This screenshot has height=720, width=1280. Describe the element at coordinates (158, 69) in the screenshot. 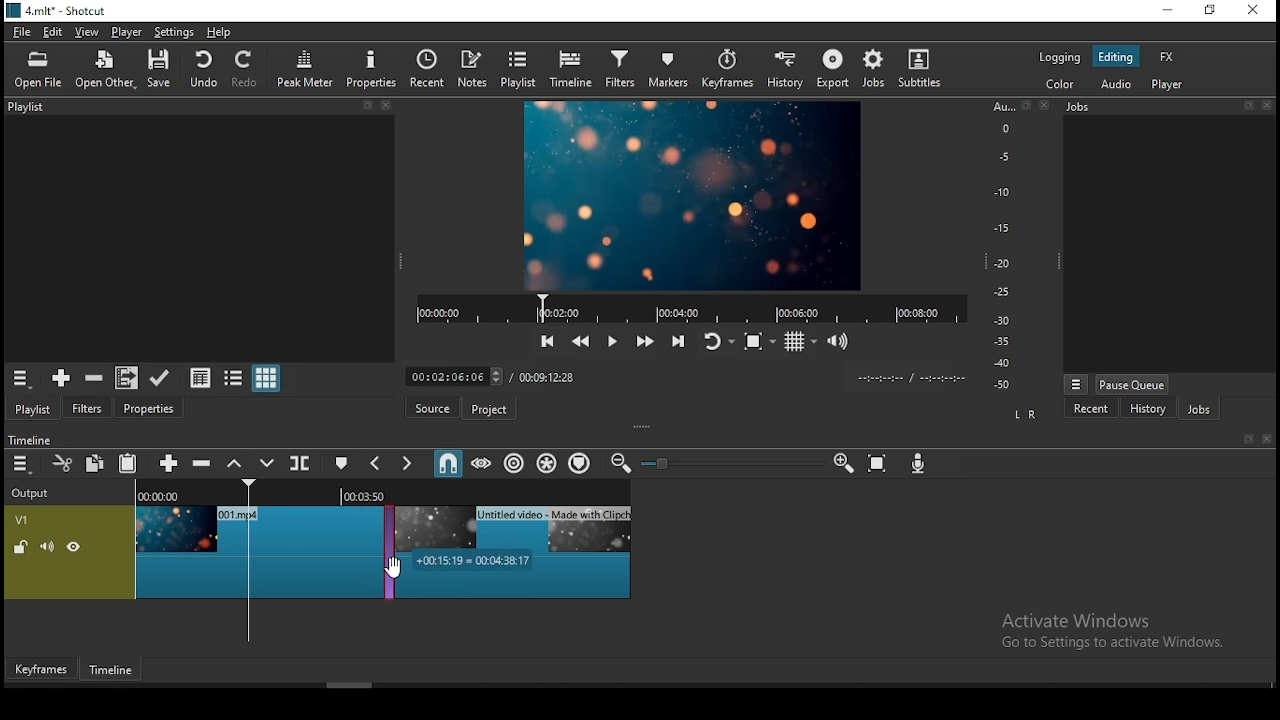

I see `save` at that location.